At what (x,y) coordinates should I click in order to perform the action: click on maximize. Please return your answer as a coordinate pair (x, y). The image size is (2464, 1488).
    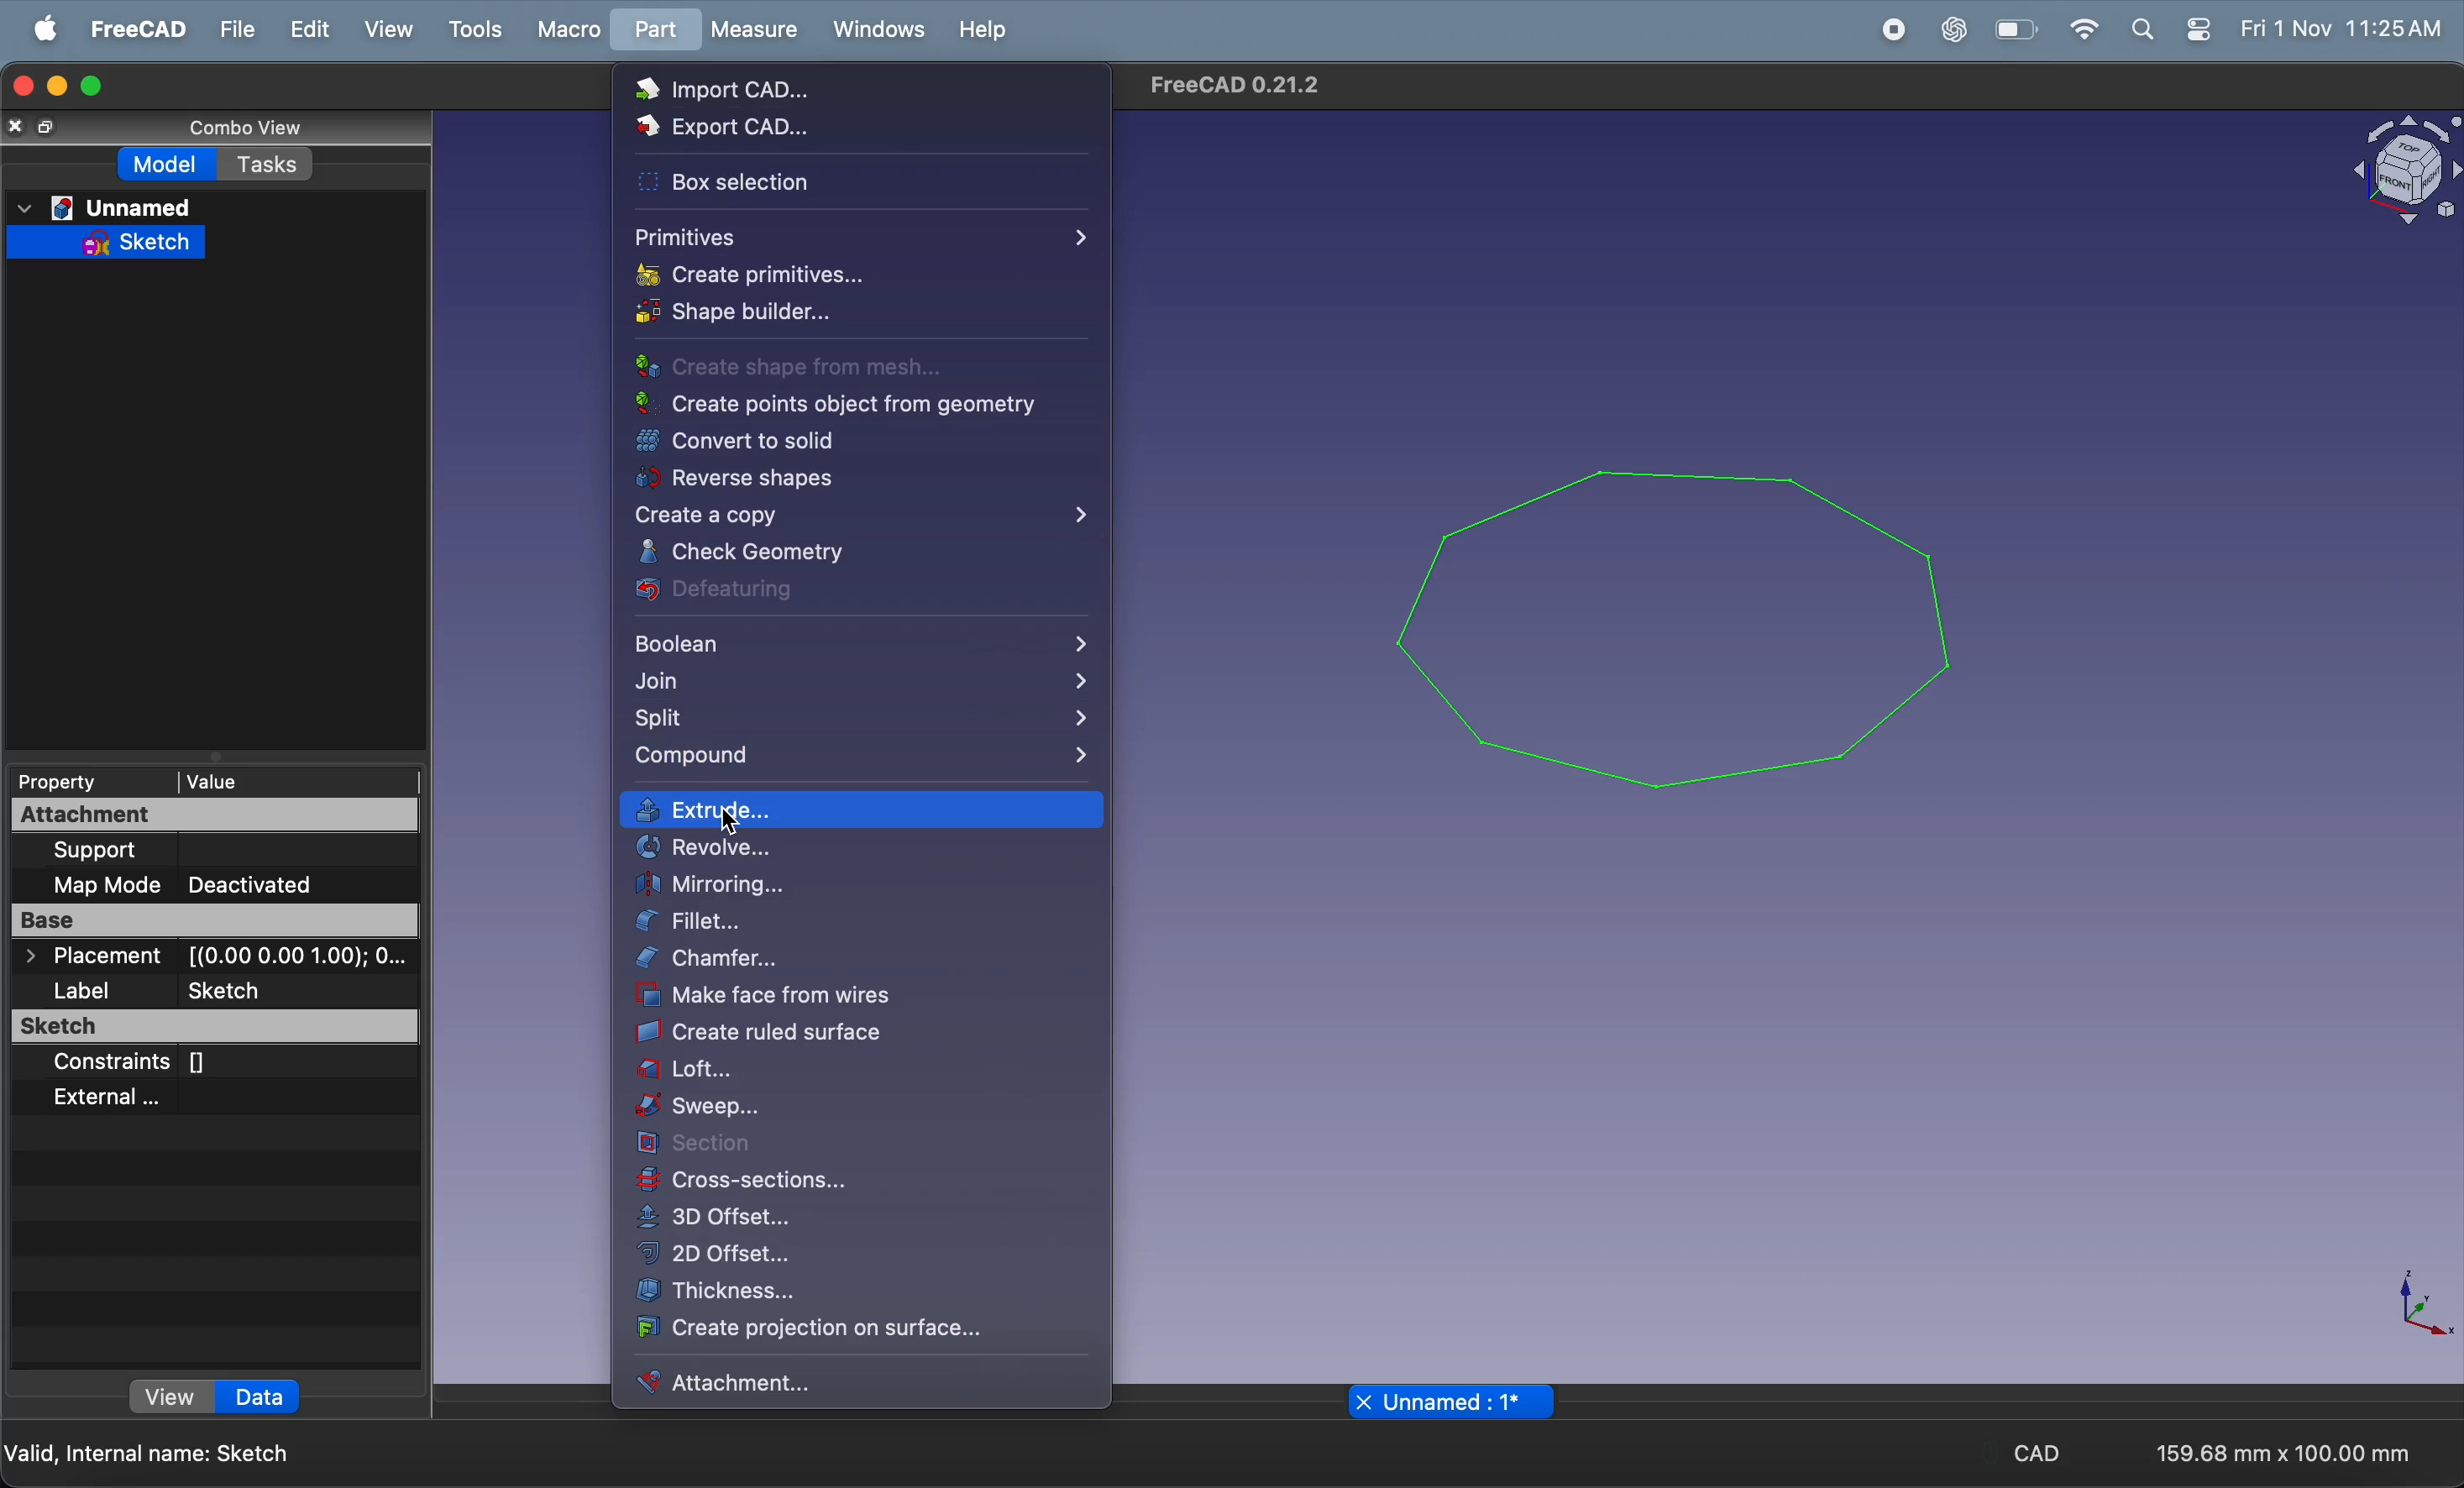
    Looking at the image, I should click on (96, 84).